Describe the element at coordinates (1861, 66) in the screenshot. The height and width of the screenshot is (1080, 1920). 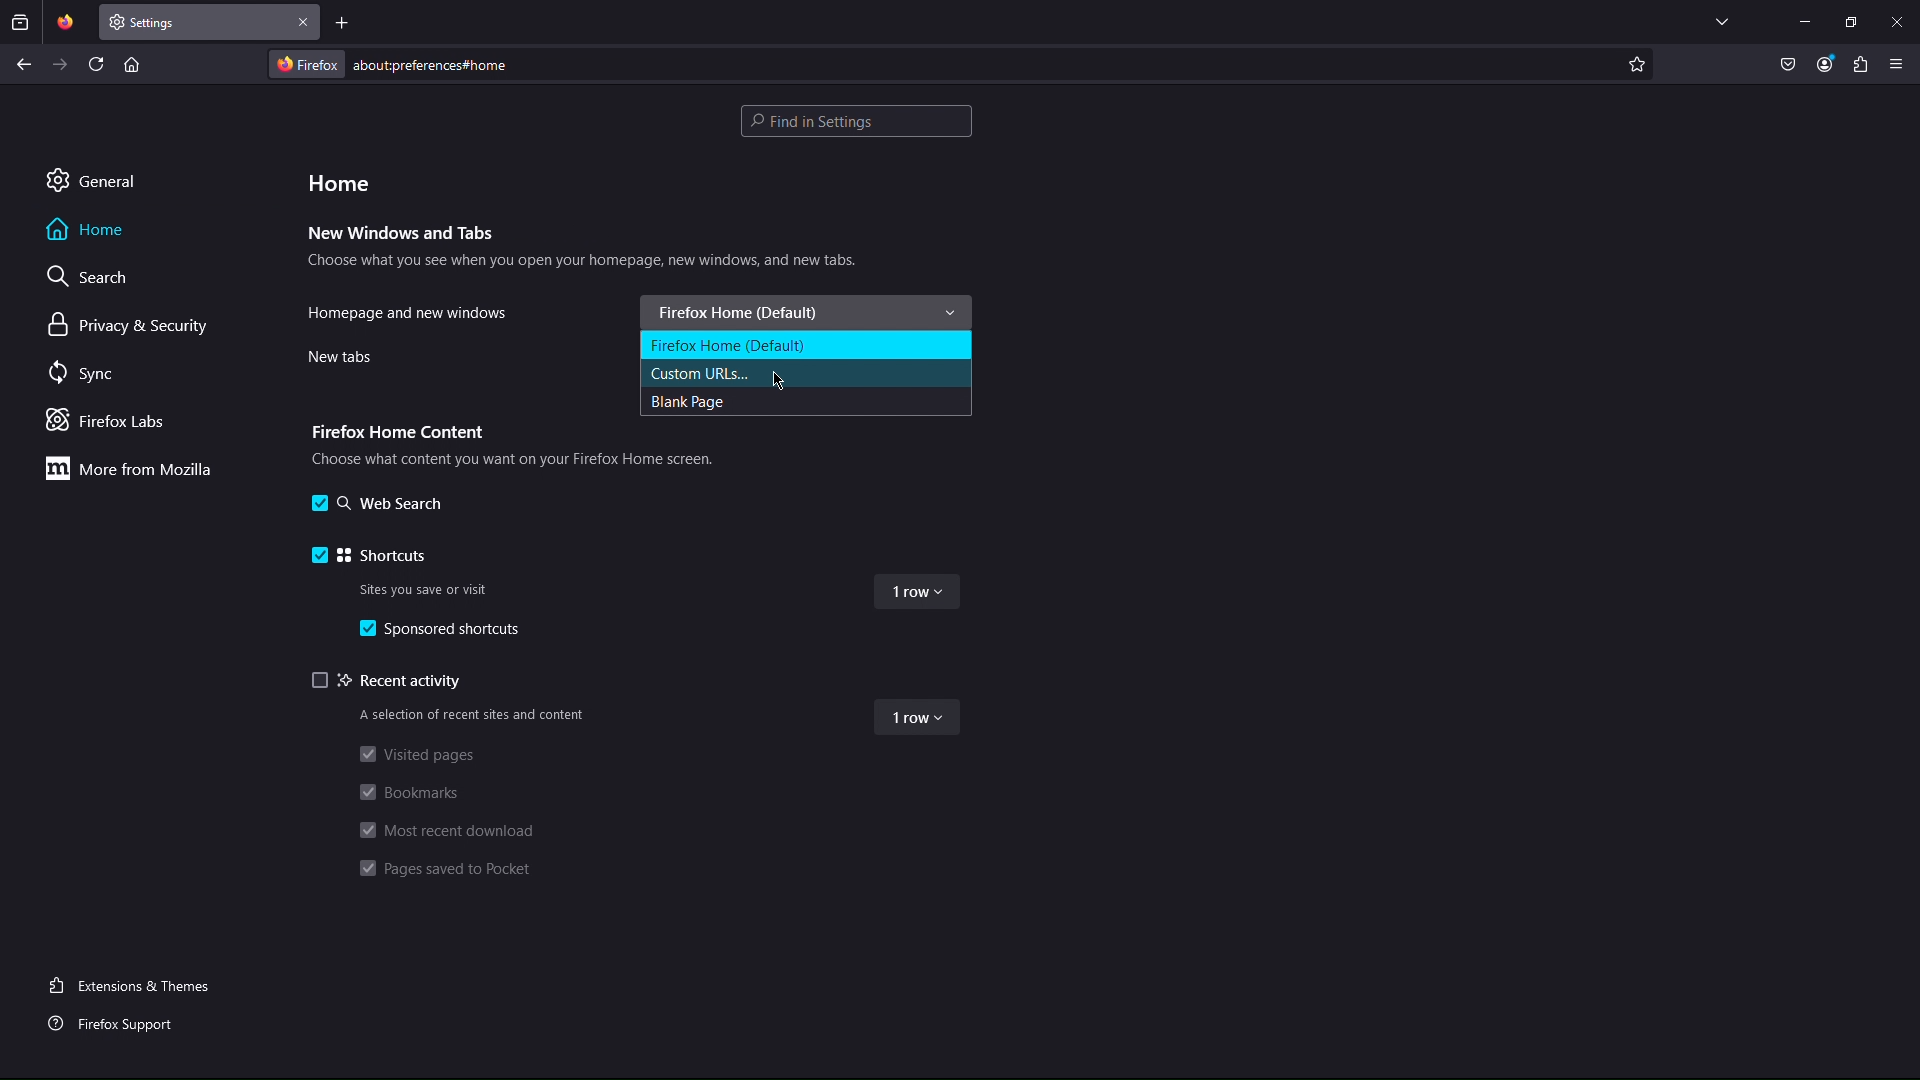
I see `Plugin` at that location.